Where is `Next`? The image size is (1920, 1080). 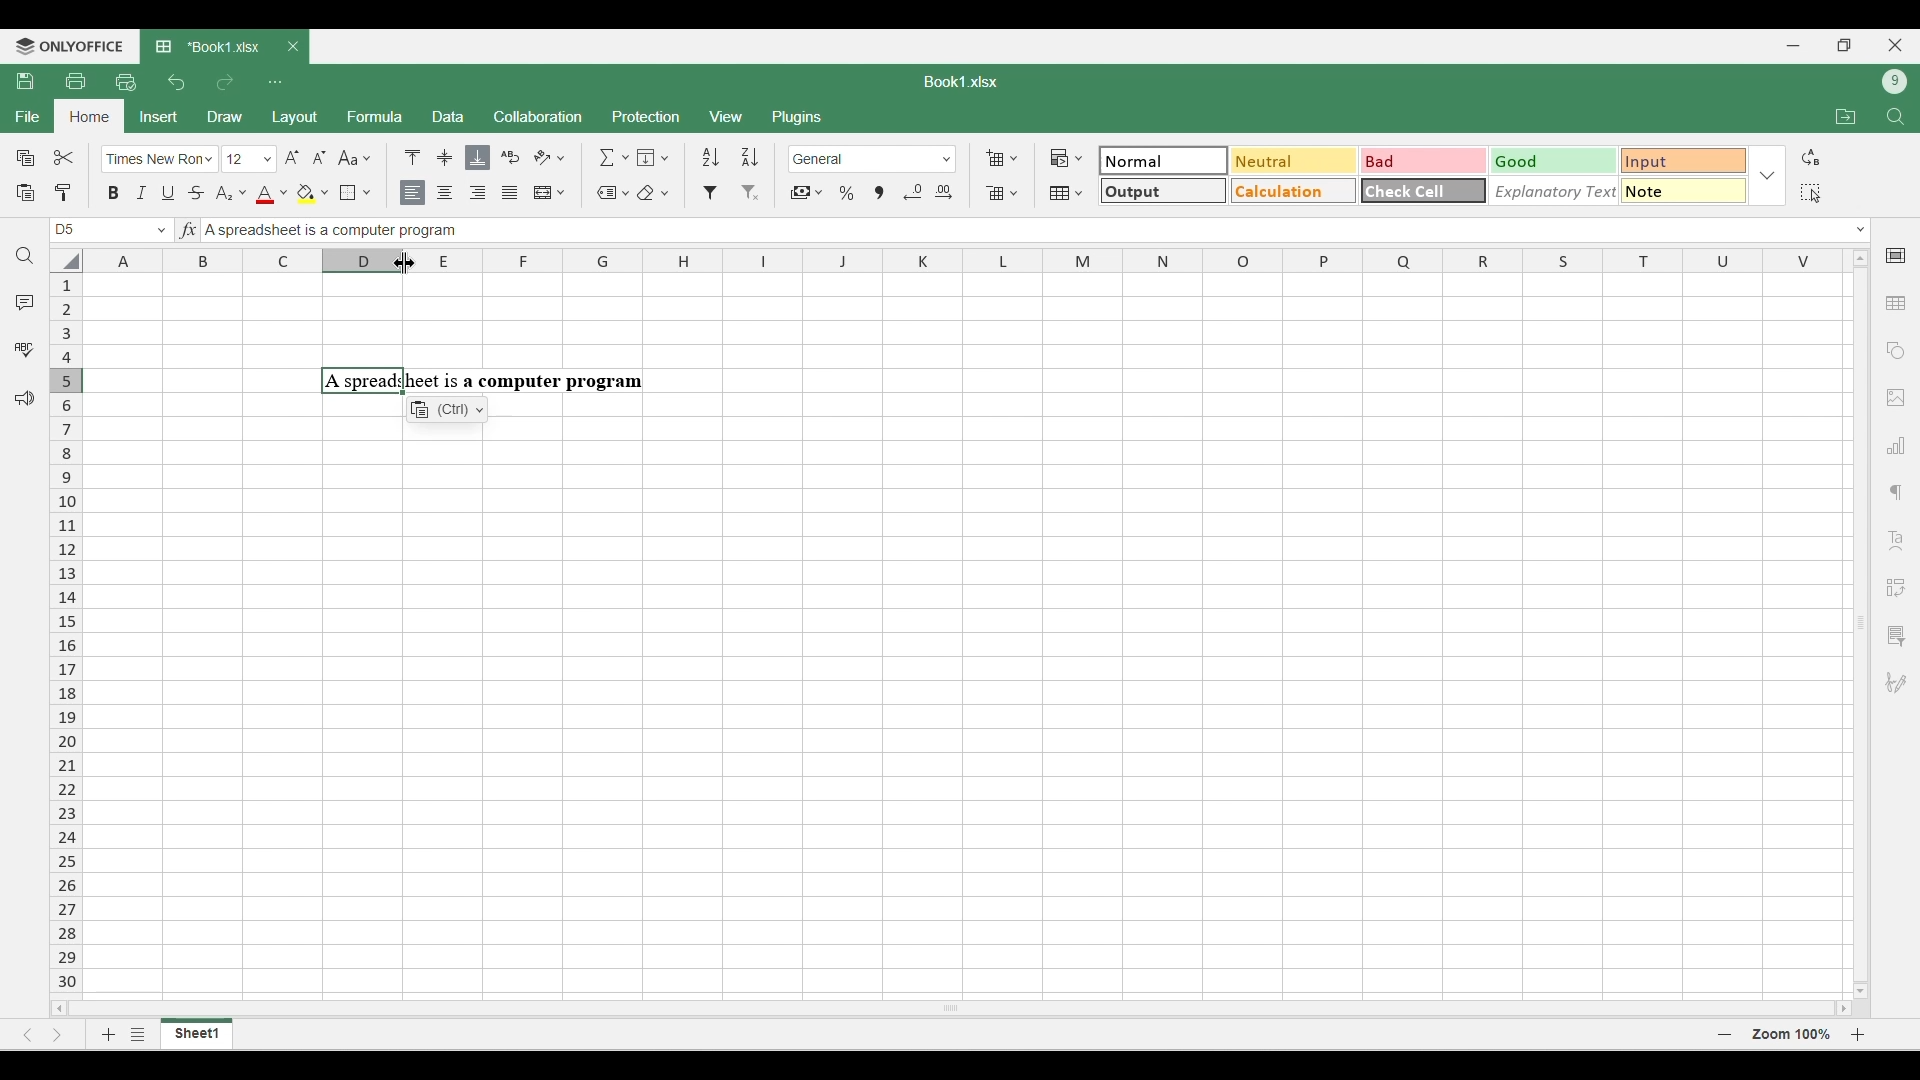
Next is located at coordinates (58, 1034).